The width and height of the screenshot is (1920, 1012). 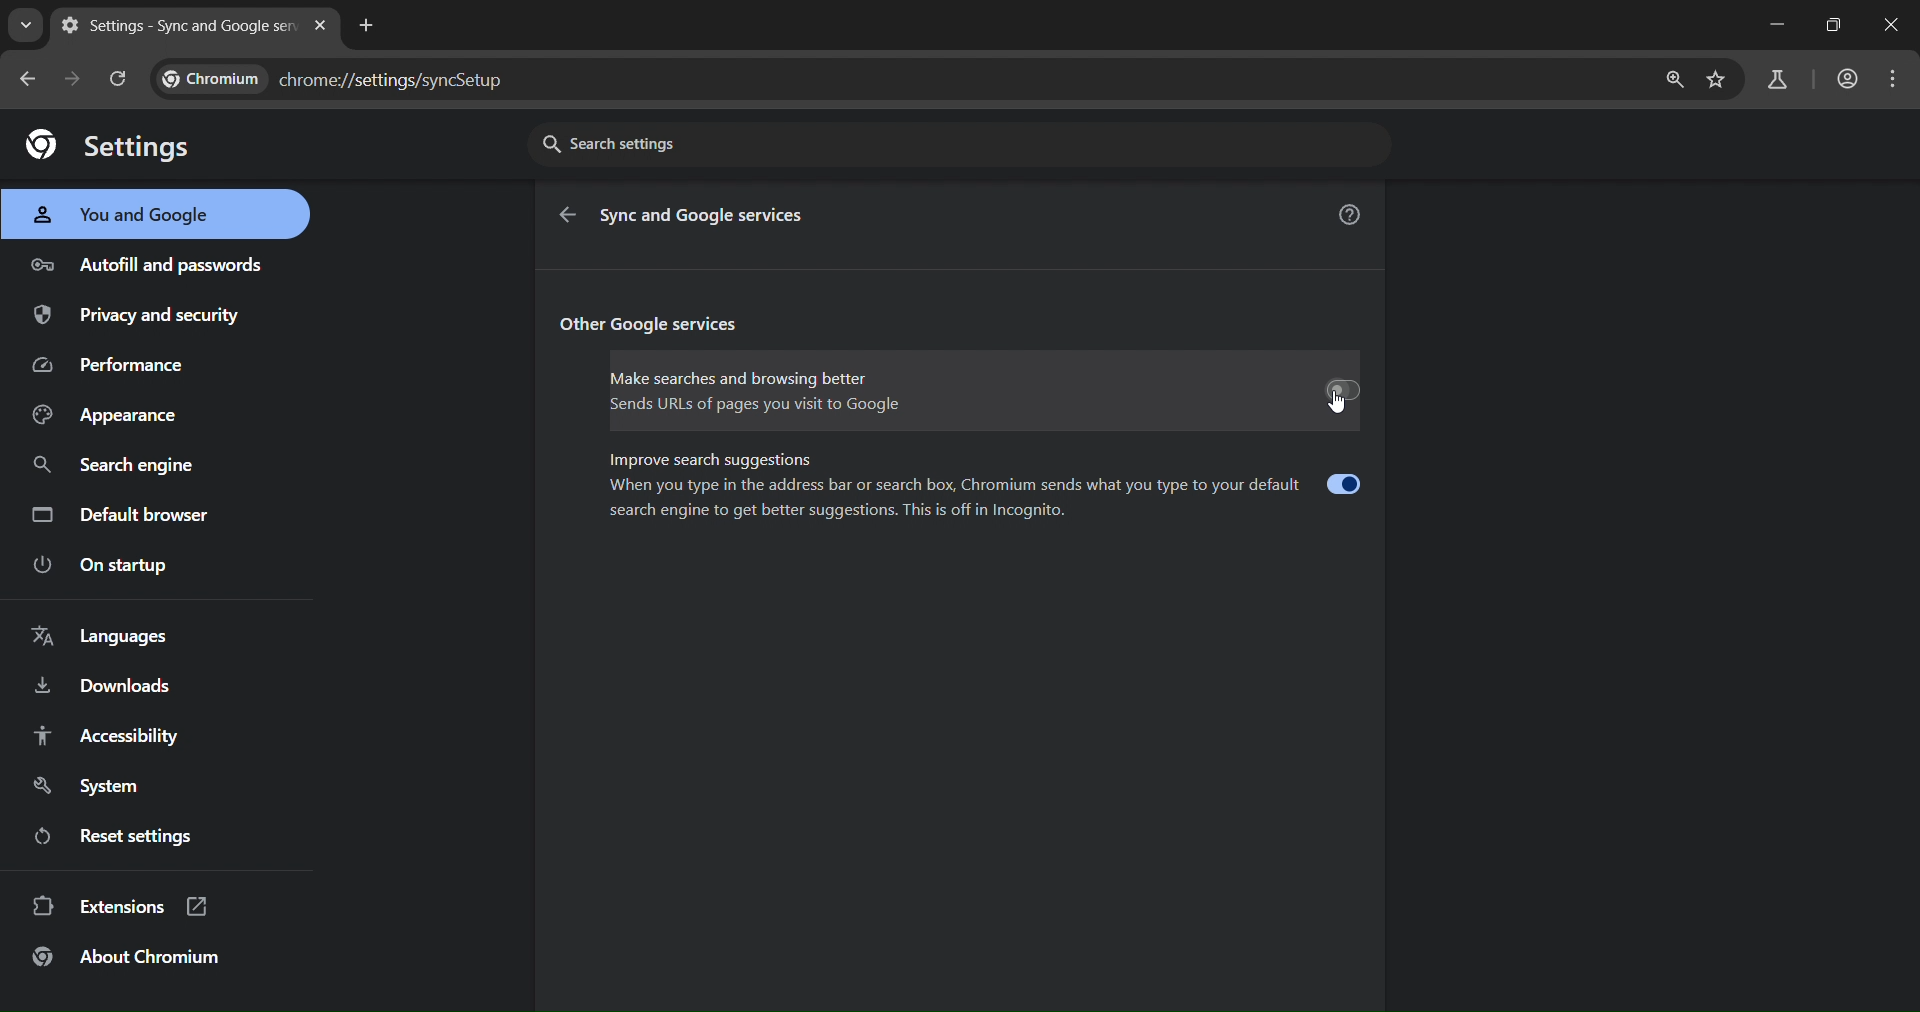 What do you see at coordinates (987, 488) in the screenshot?
I see `Improve search suggestions
When you type in the address bar or search box, Chromium sends what you type to your default
search engine to get better suggestions. This is off in Incognito.` at bounding box center [987, 488].